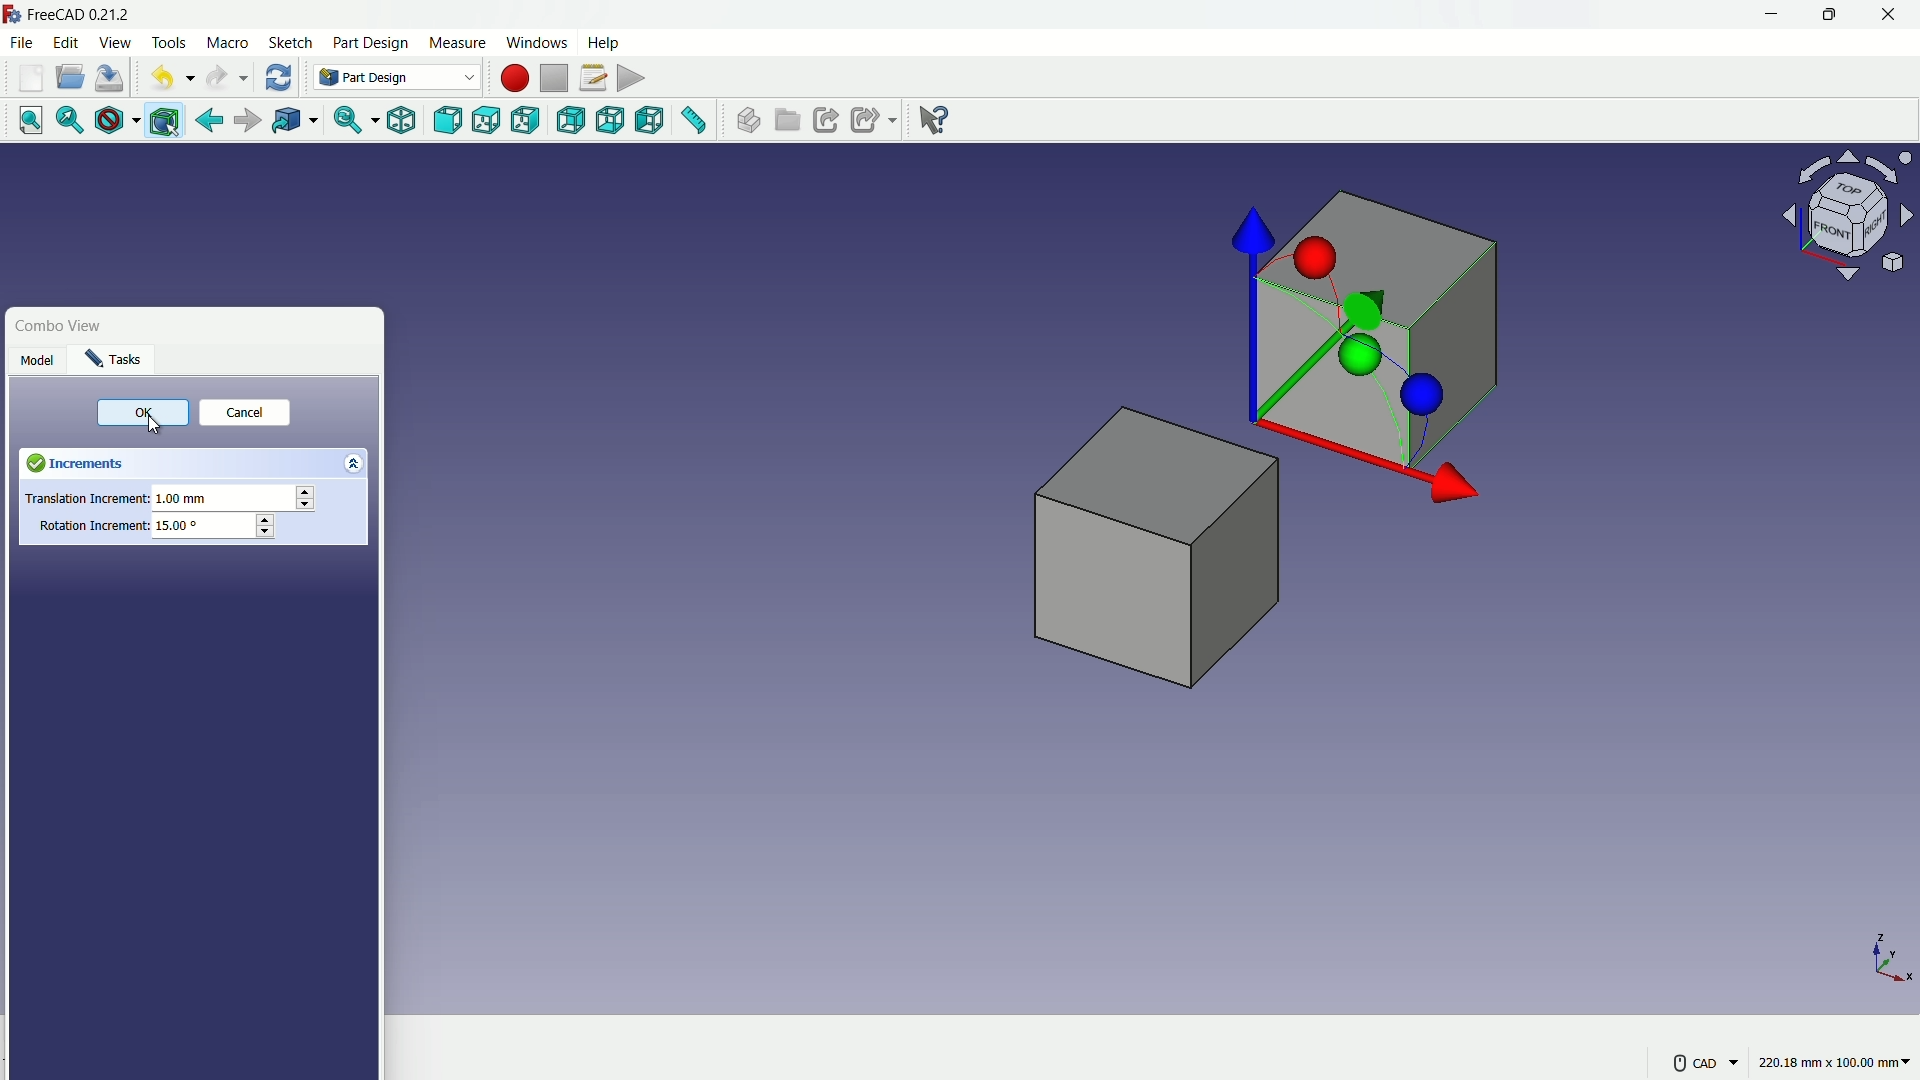 Image resolution: width=1920 pixels, height=1080 pixels. I want to click on Model, so click(38, 361).